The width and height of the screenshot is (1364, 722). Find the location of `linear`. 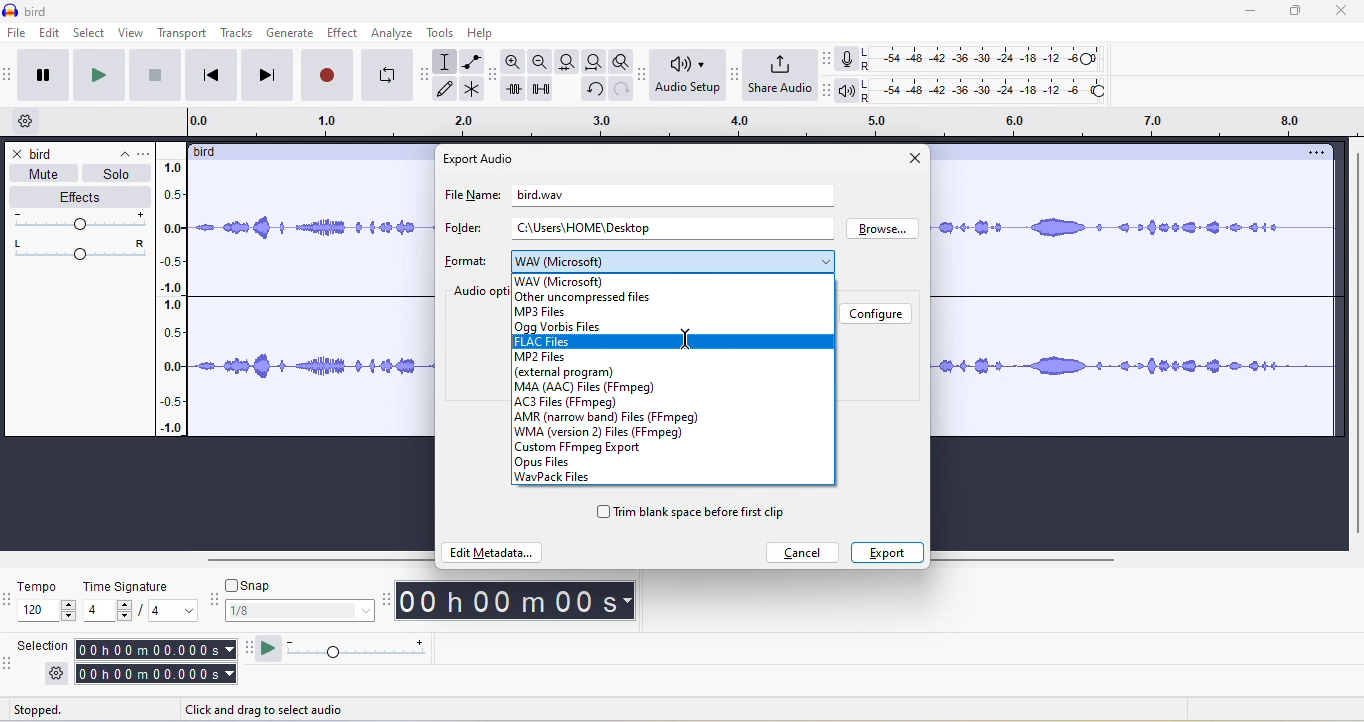

linear is located at coordinates (179, 300).